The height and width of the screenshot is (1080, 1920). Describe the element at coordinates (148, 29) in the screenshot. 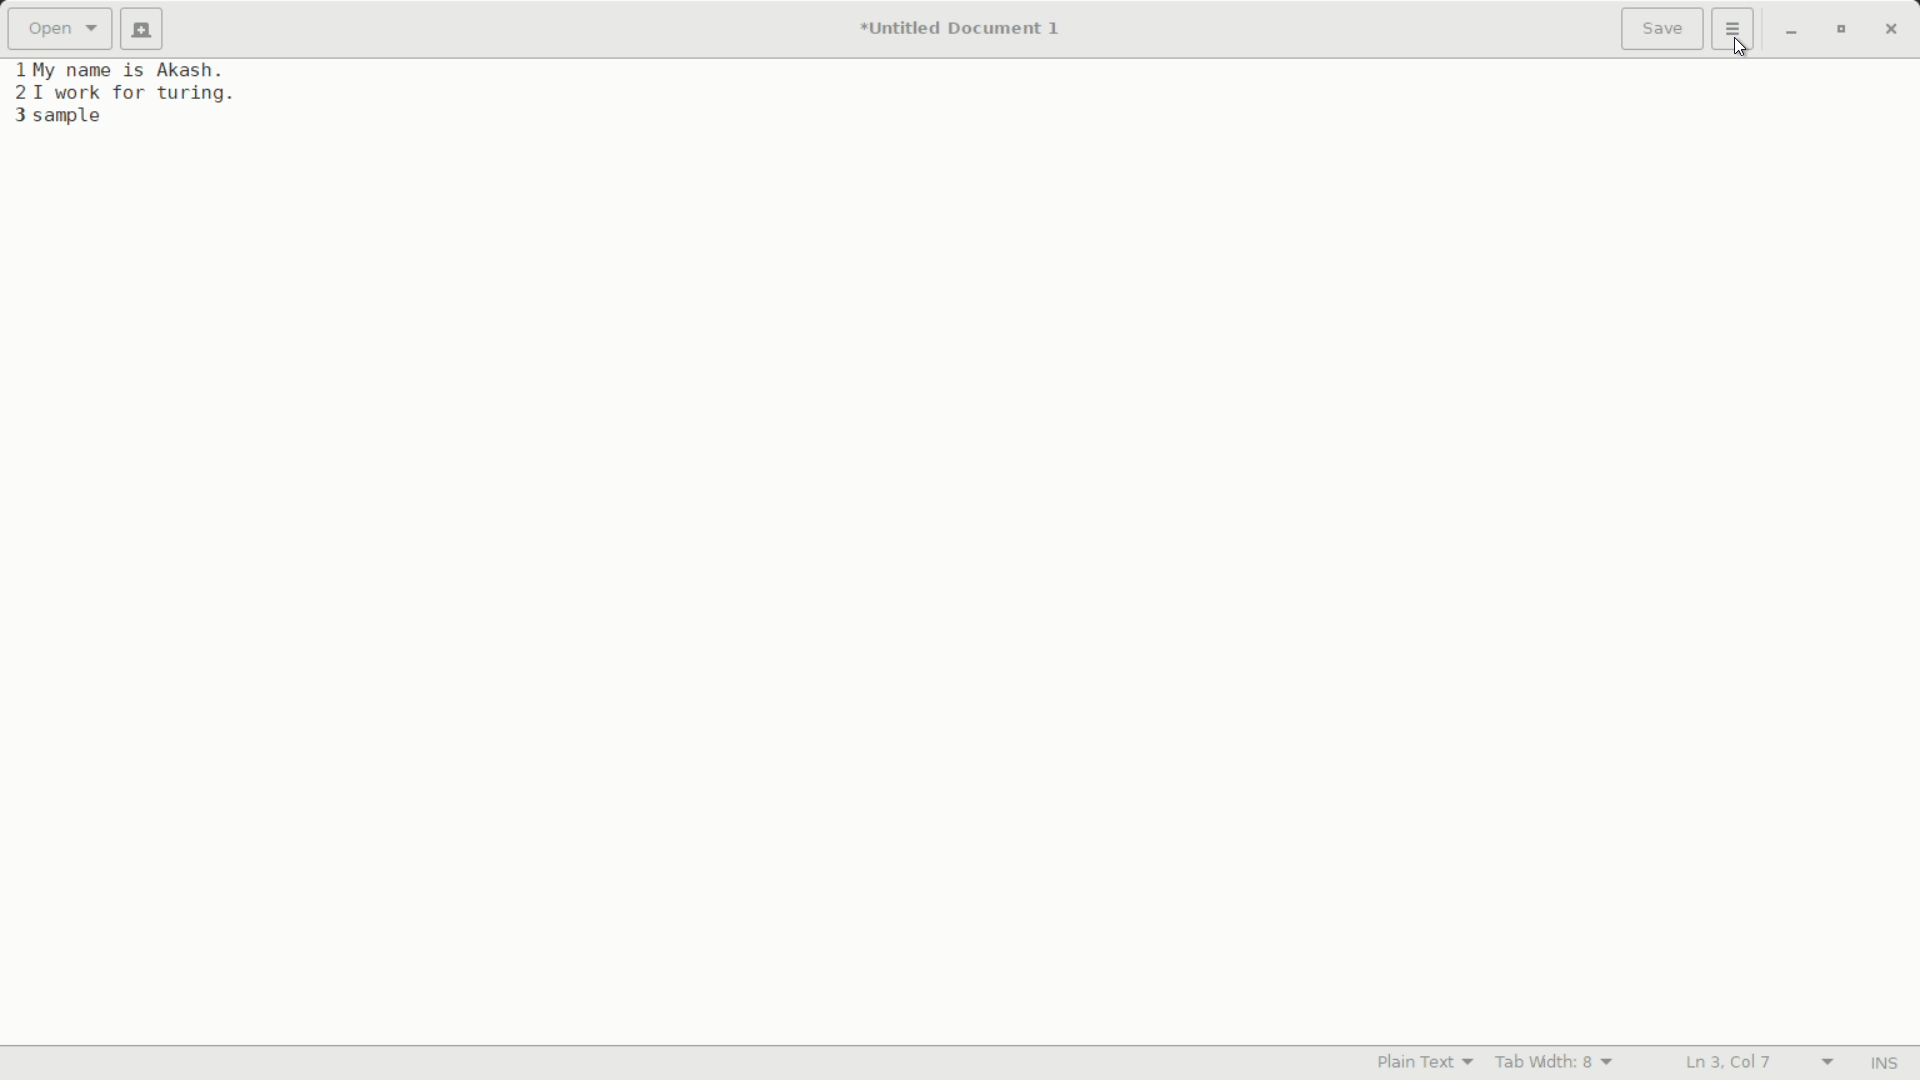

I see `new document` at that location.